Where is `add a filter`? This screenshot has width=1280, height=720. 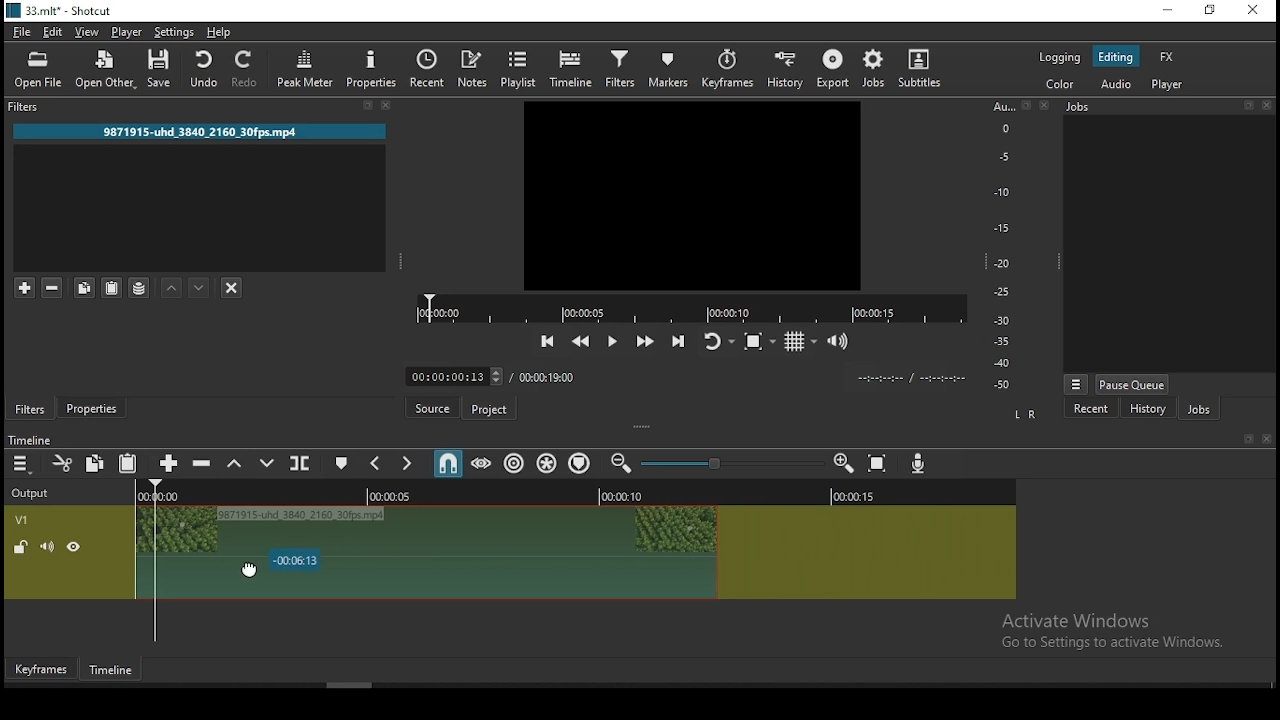
add a filter is located at coordinates (24, 287).